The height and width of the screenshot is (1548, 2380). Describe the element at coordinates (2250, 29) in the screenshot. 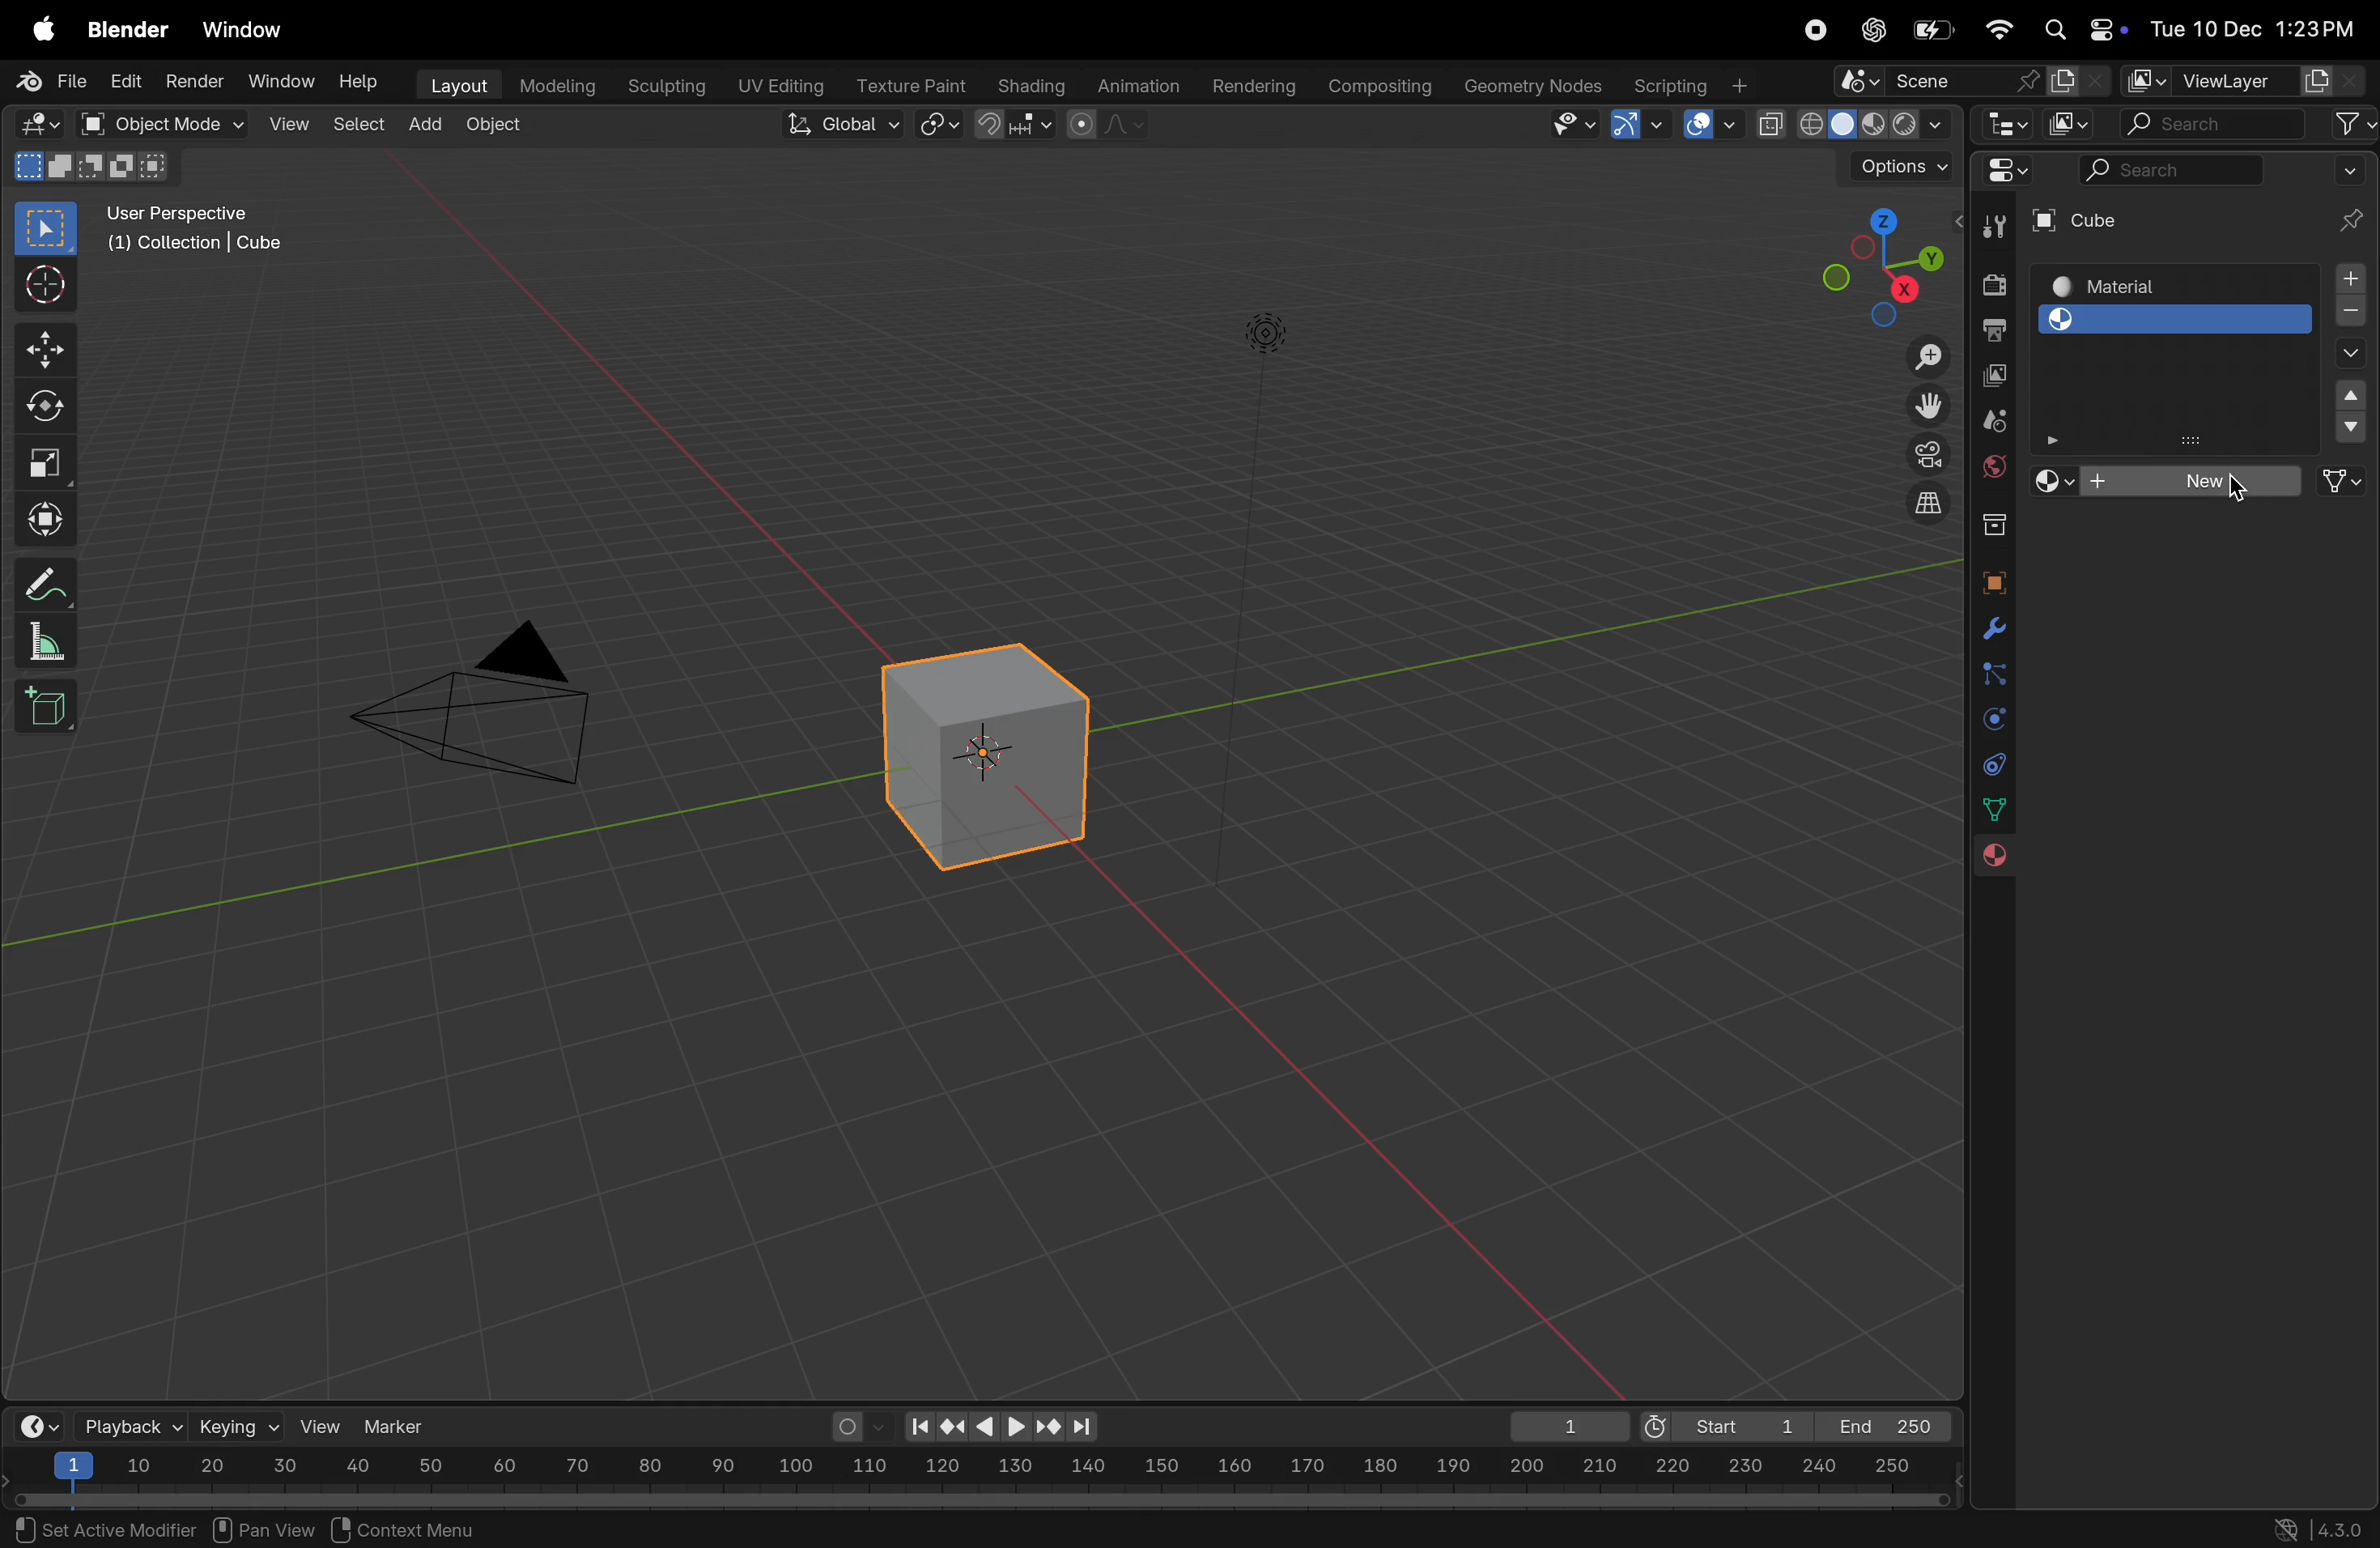

I see `Tue 12 dec 1.23 pm` at that location.